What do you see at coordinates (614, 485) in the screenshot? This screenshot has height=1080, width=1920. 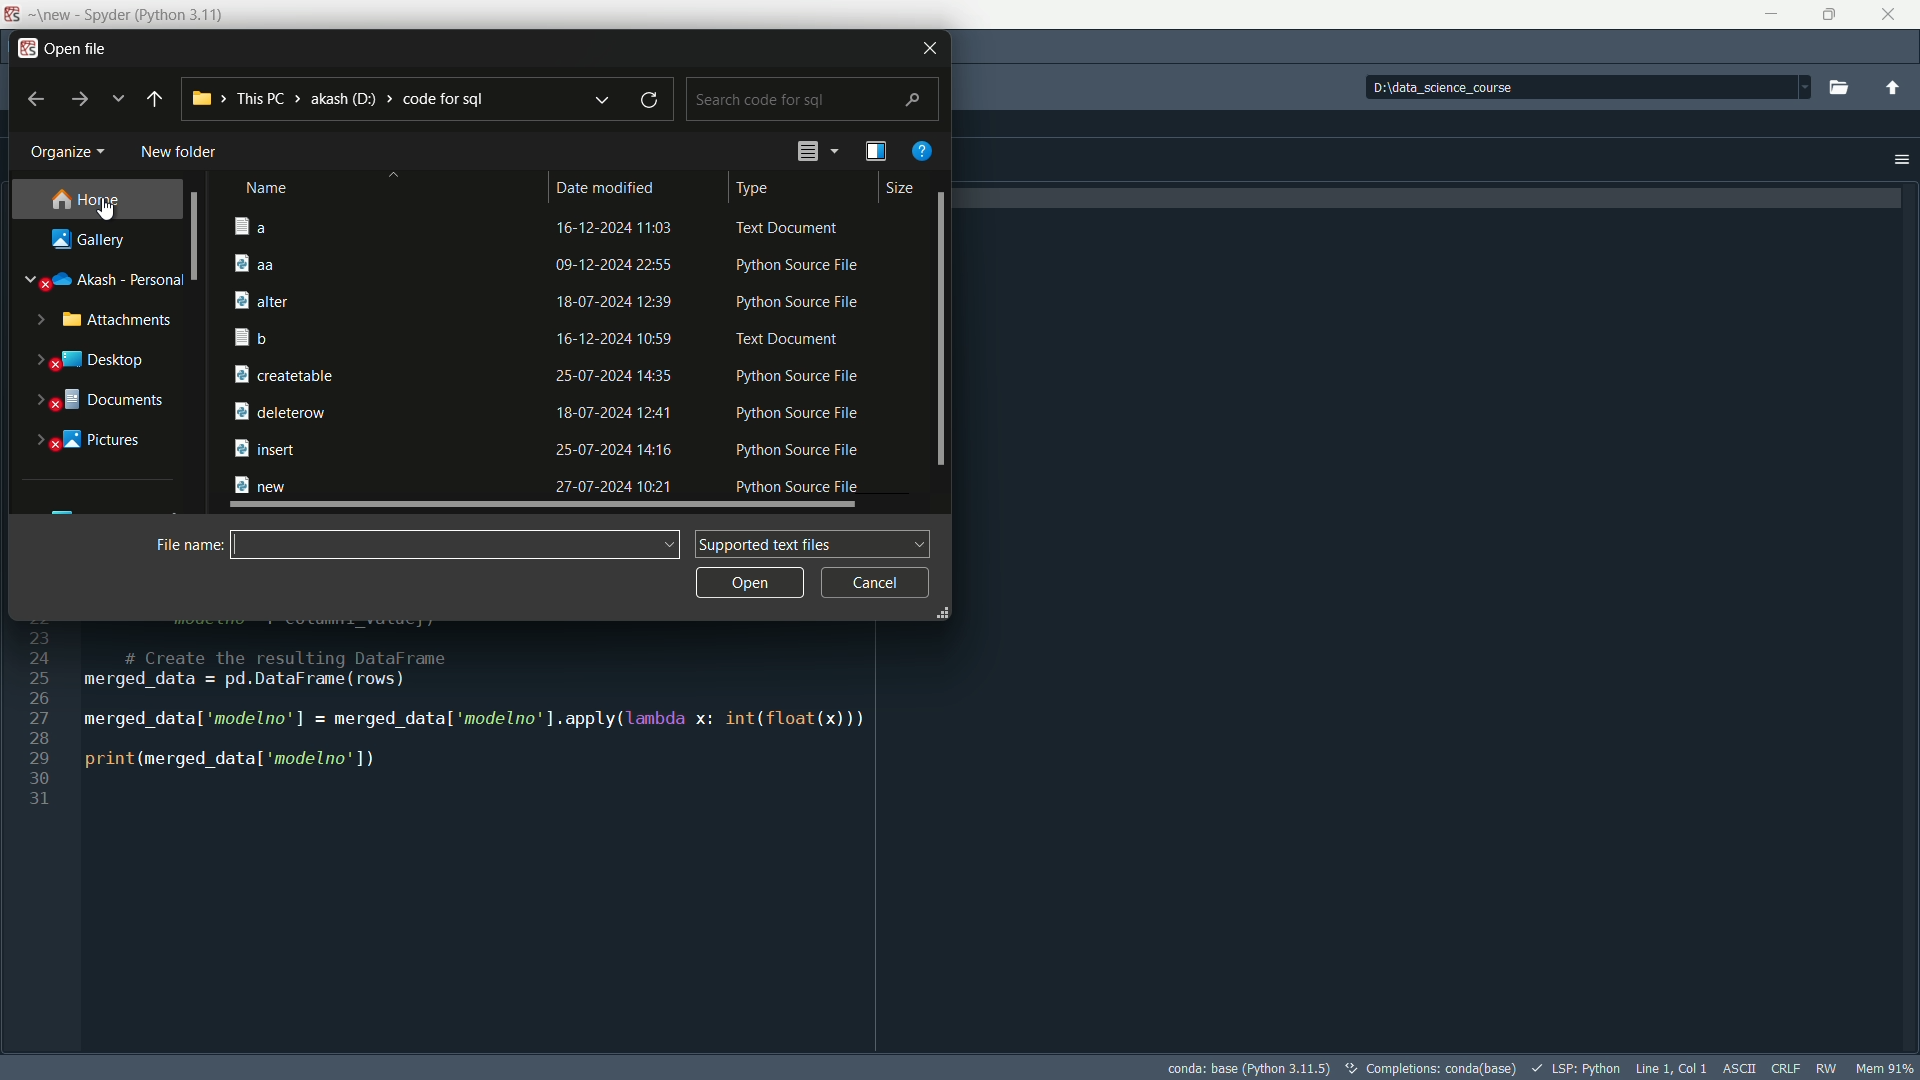 I see `timestamp` at bounding box center [614, 485].